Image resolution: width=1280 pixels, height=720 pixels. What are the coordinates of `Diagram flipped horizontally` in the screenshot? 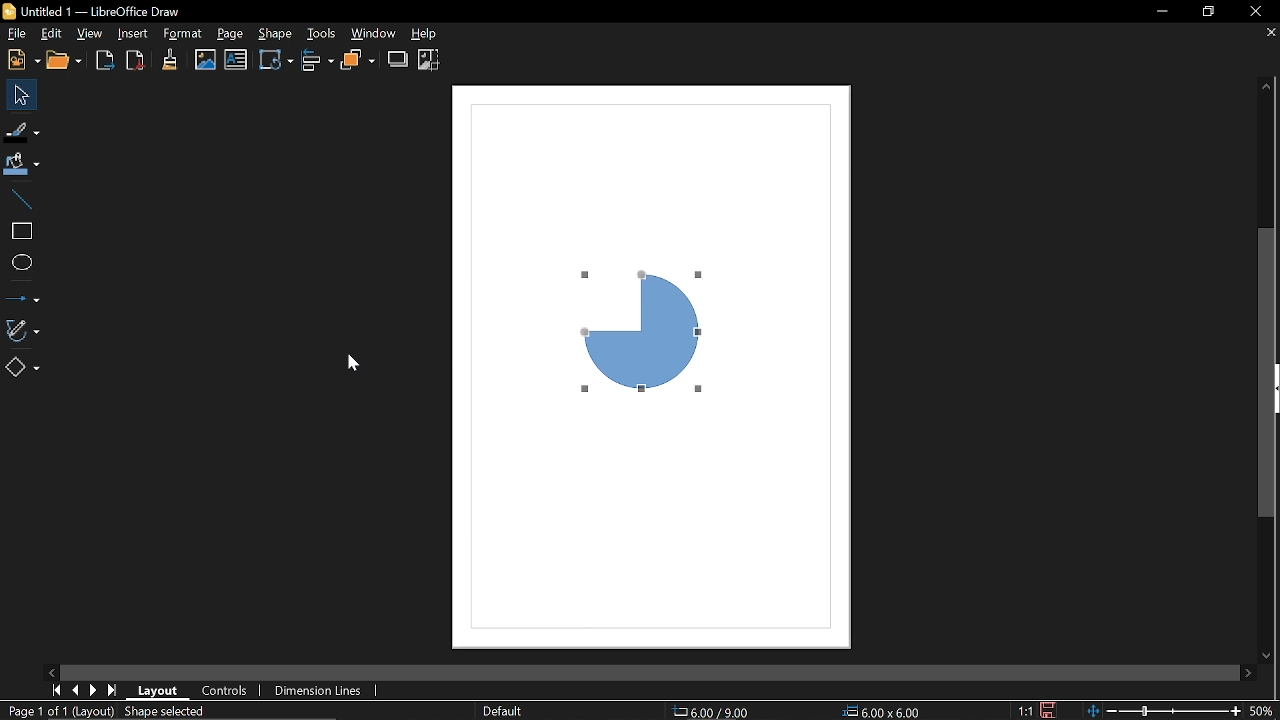 It's located at (629, 338).